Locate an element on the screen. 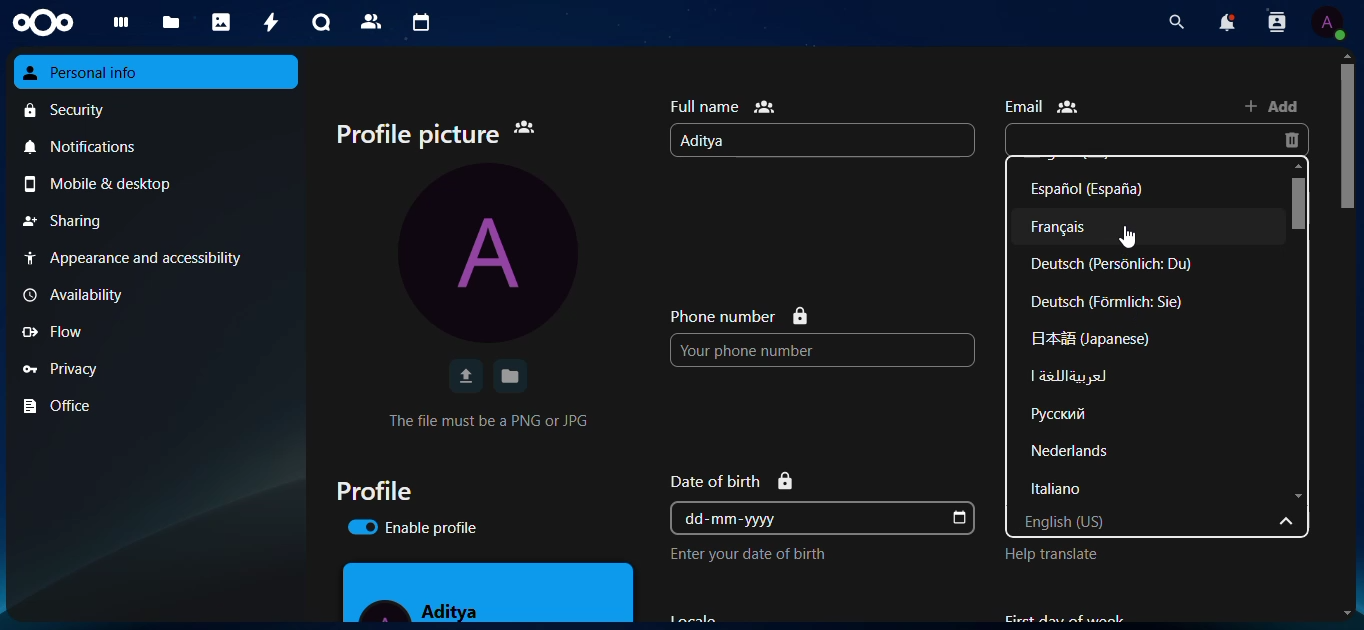 Image resolution: width=1364 pixels, height=630 pixels. security is located at coordinates (71, 111).